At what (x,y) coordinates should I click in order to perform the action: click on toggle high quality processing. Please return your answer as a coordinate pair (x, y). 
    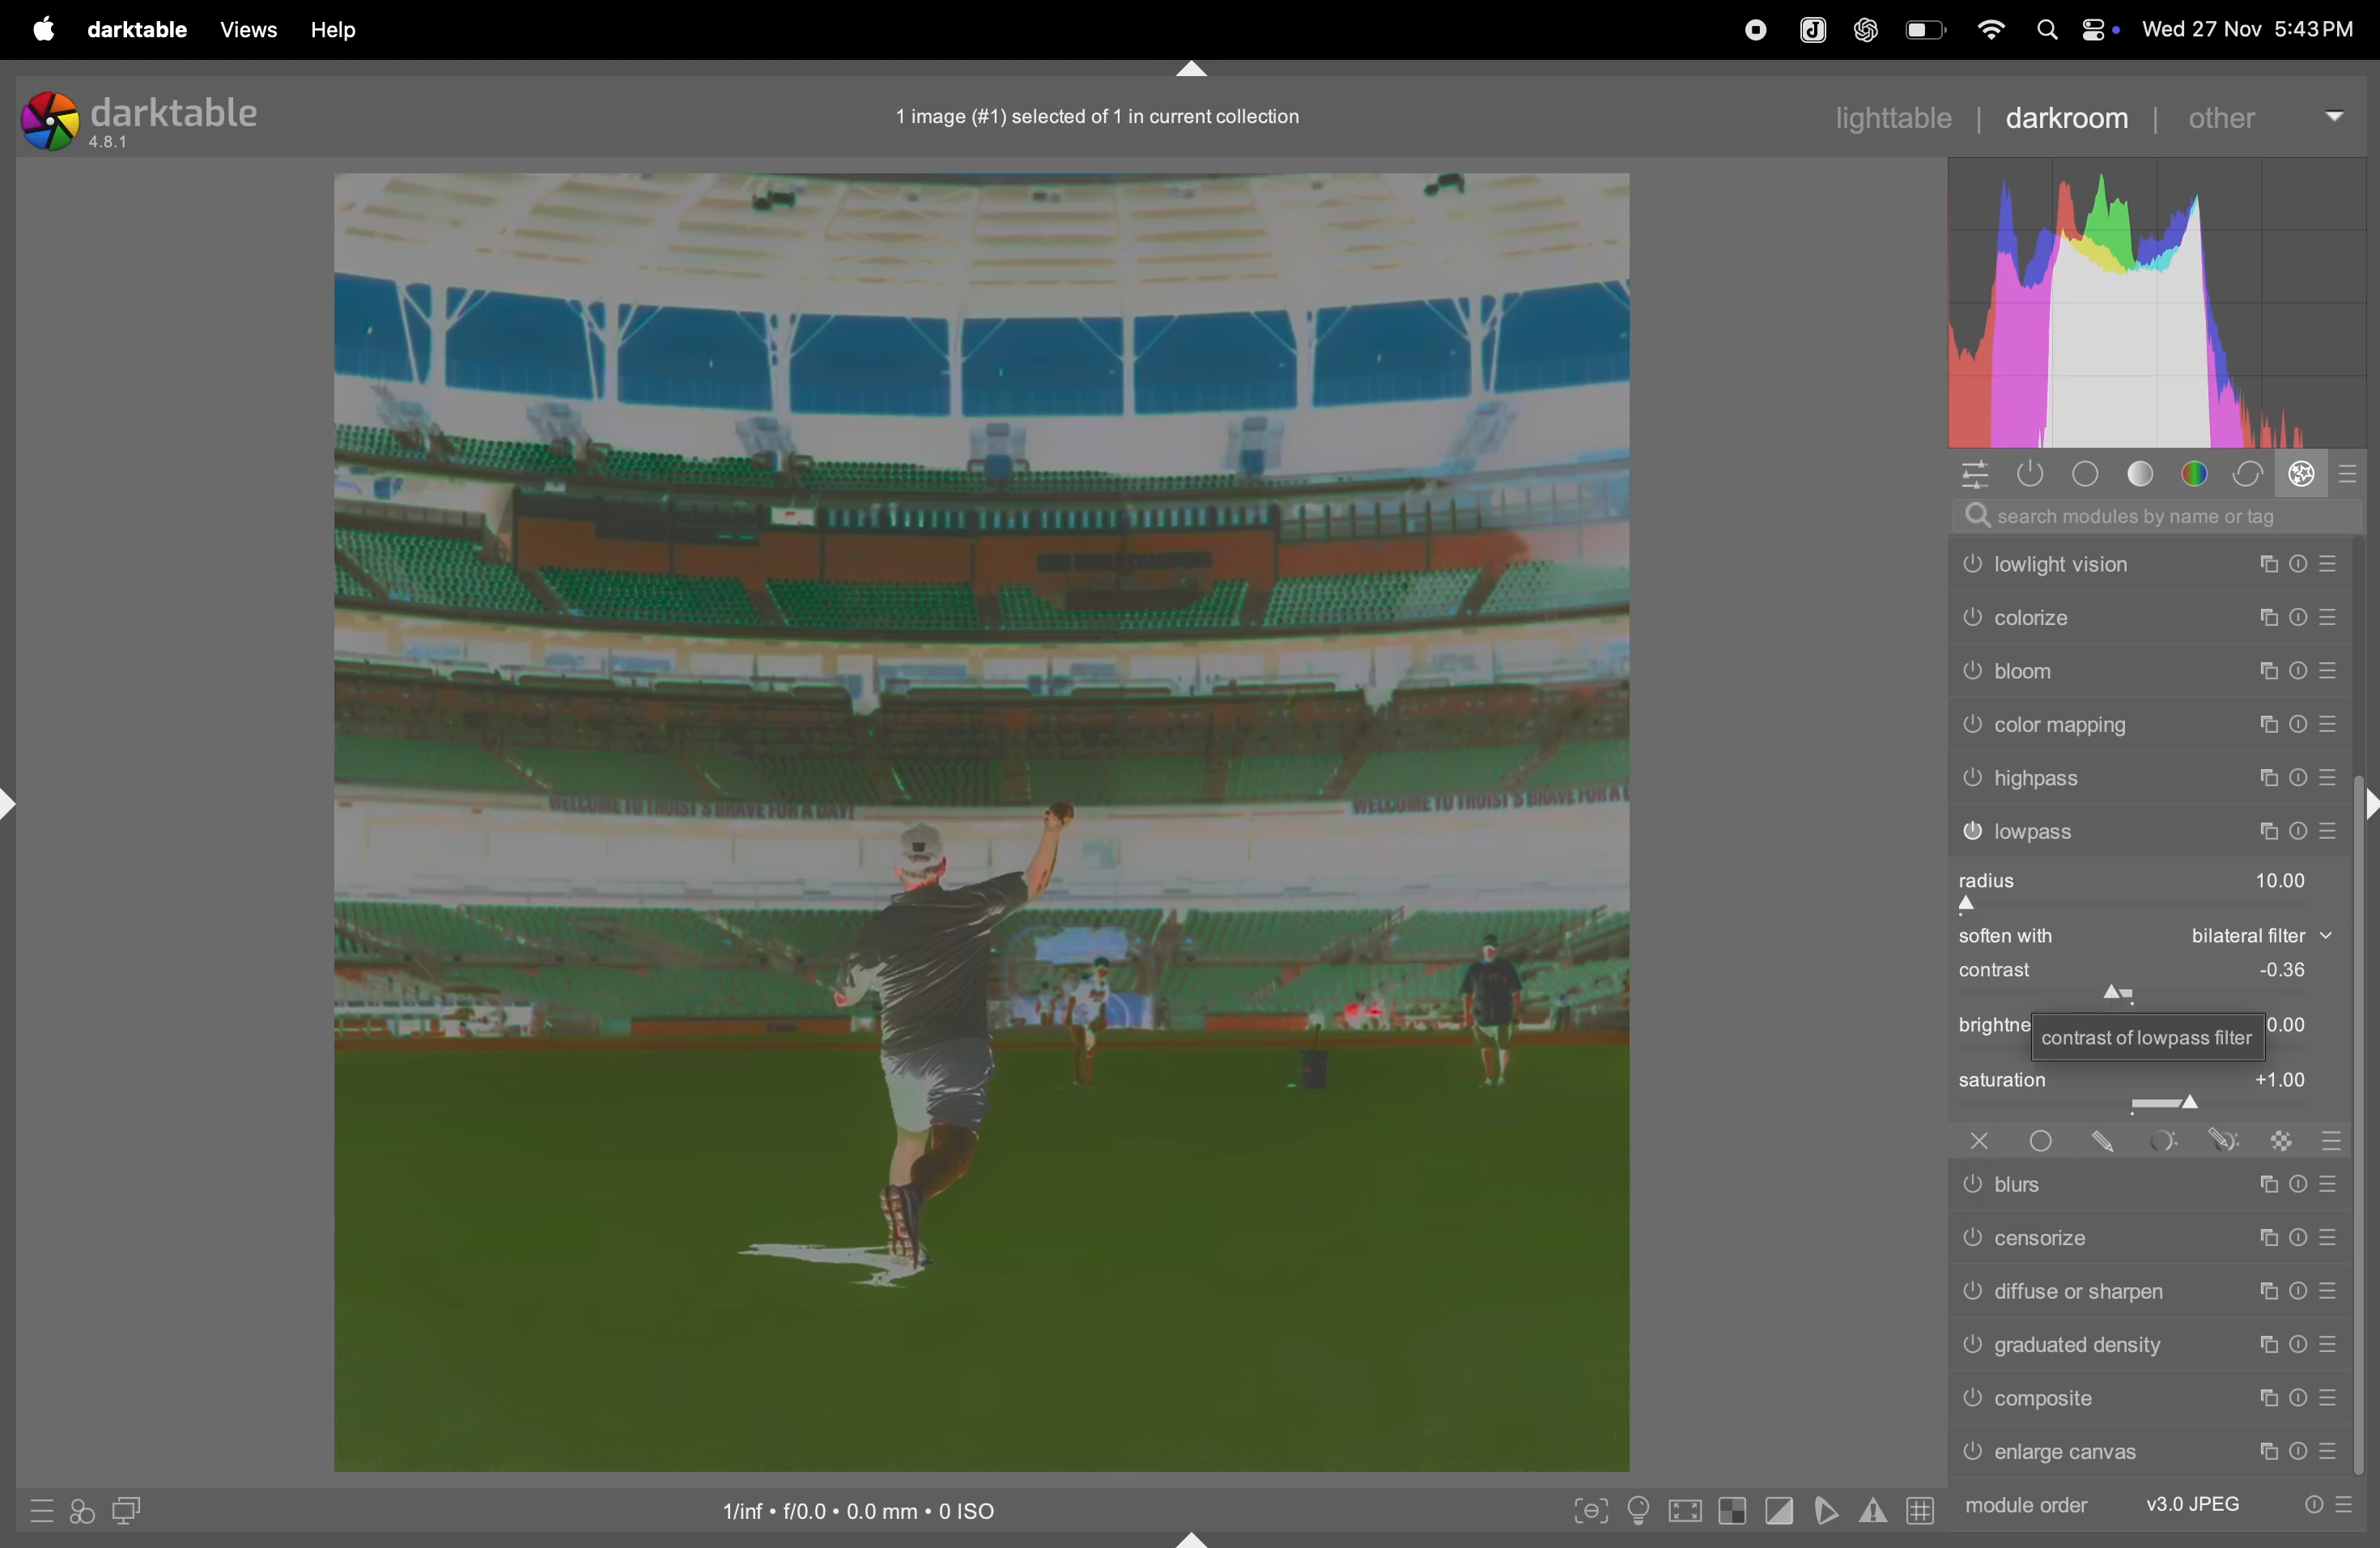
    Looking at the image, I should click on (1689, 1509).